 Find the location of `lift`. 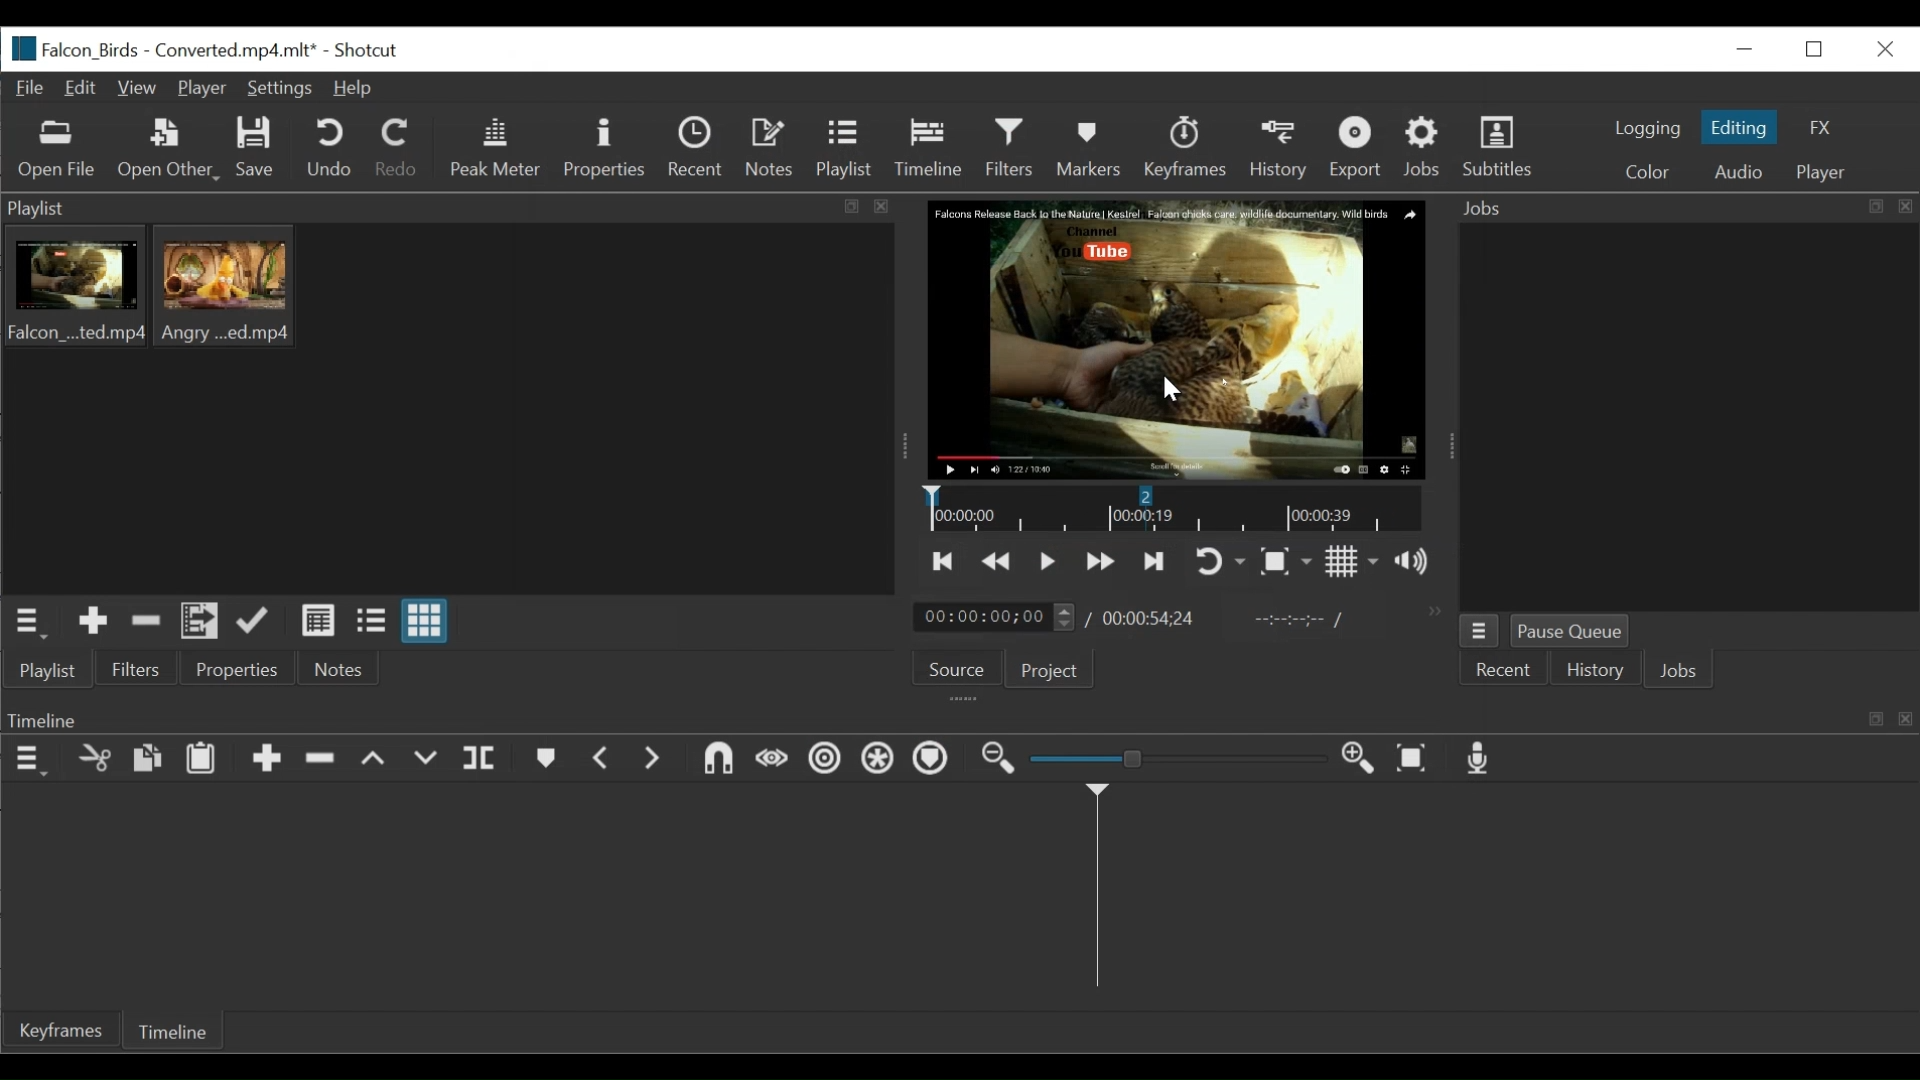

lift is located at coordinates (375, 760).